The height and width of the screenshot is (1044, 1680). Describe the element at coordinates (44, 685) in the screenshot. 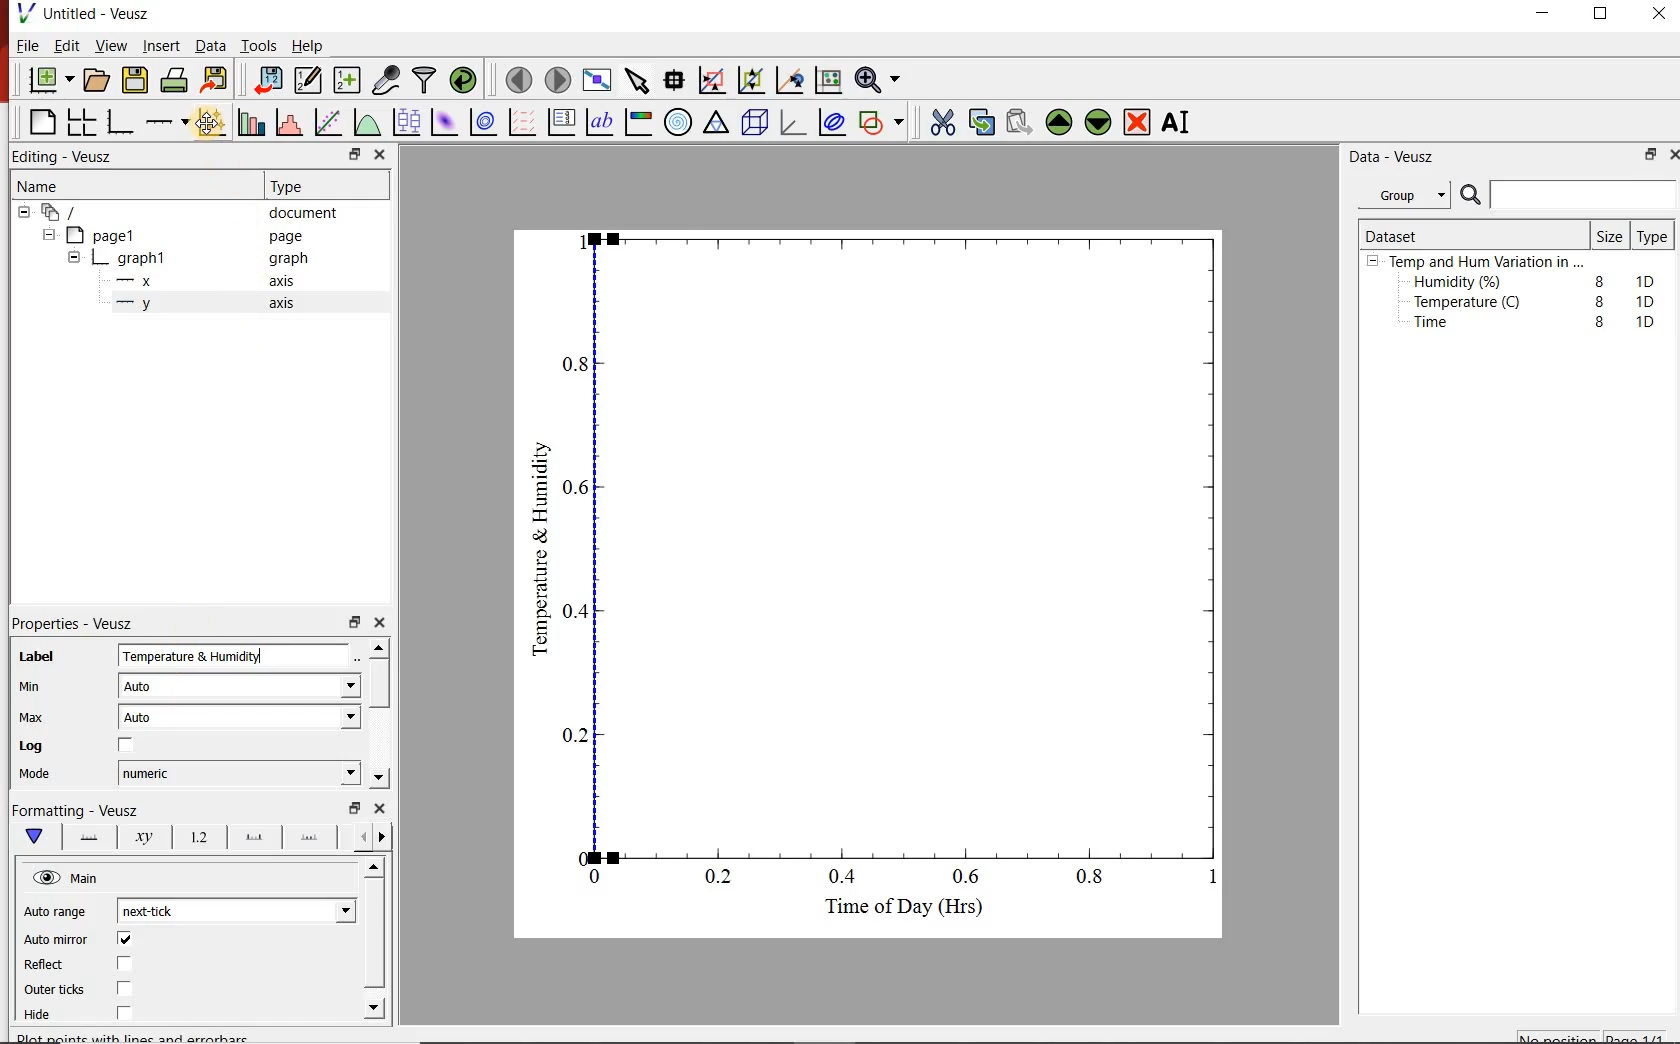

I see `Min` at that location.